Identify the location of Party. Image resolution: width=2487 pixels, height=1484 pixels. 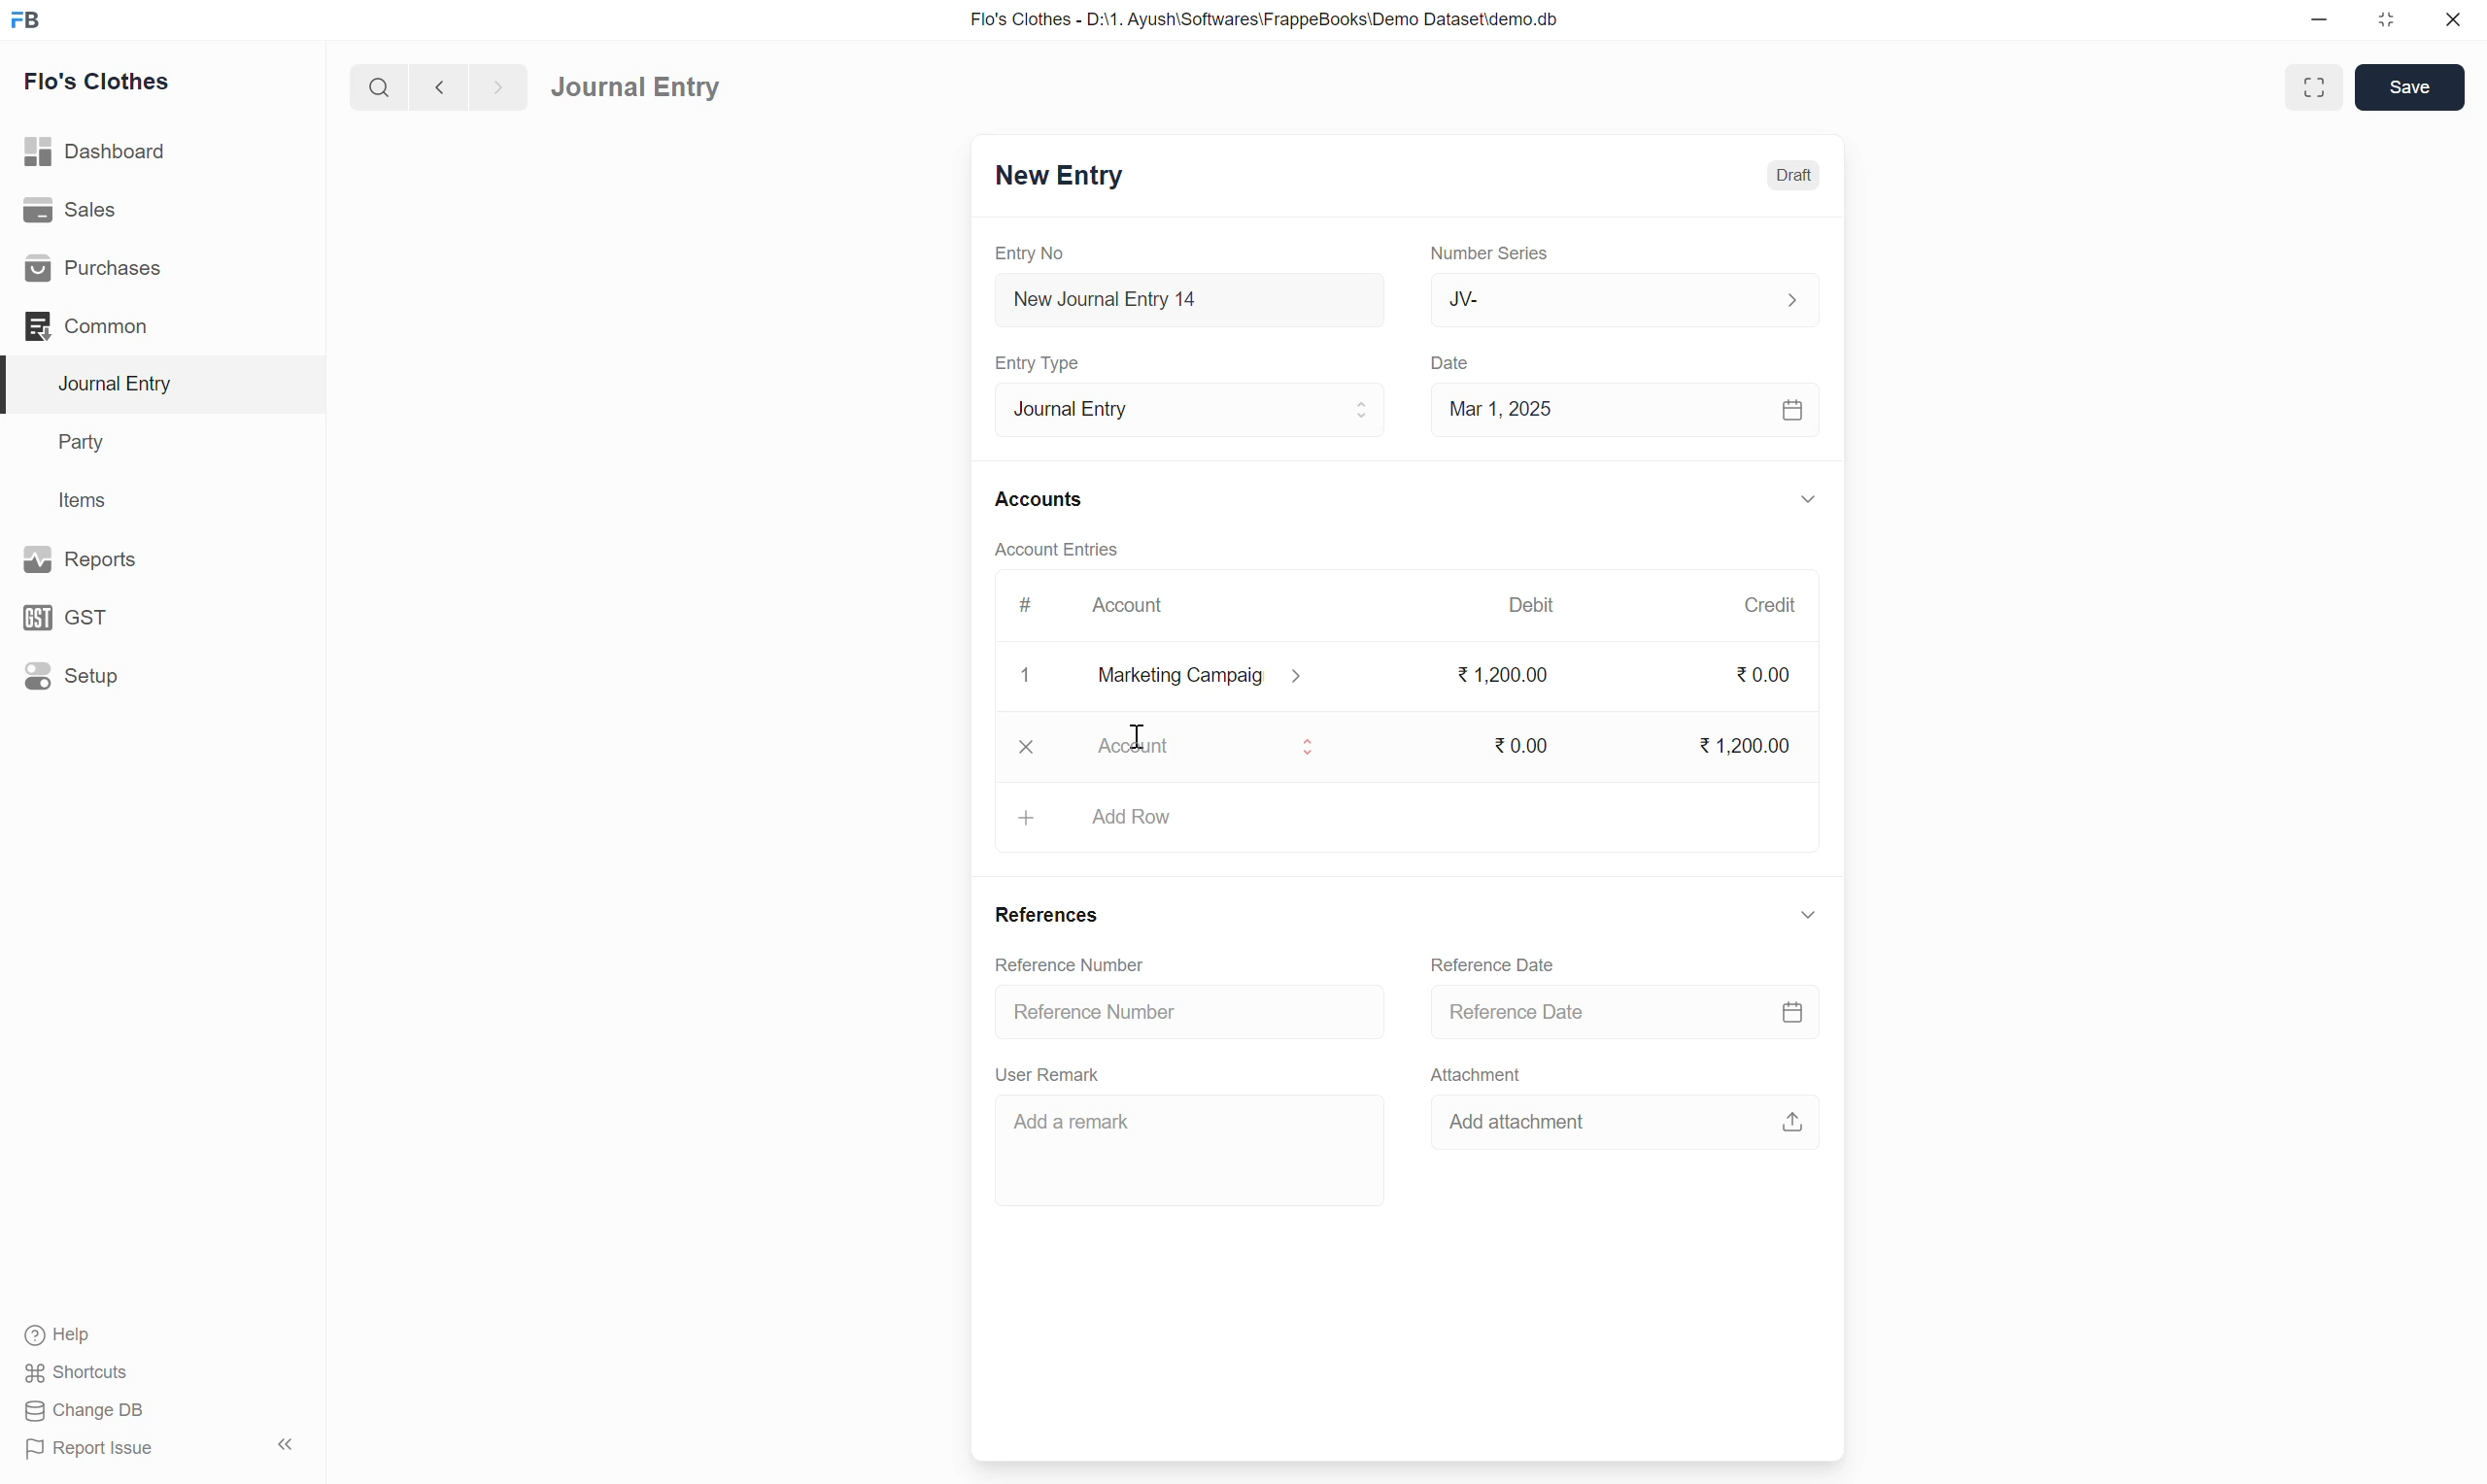
(87, 444).